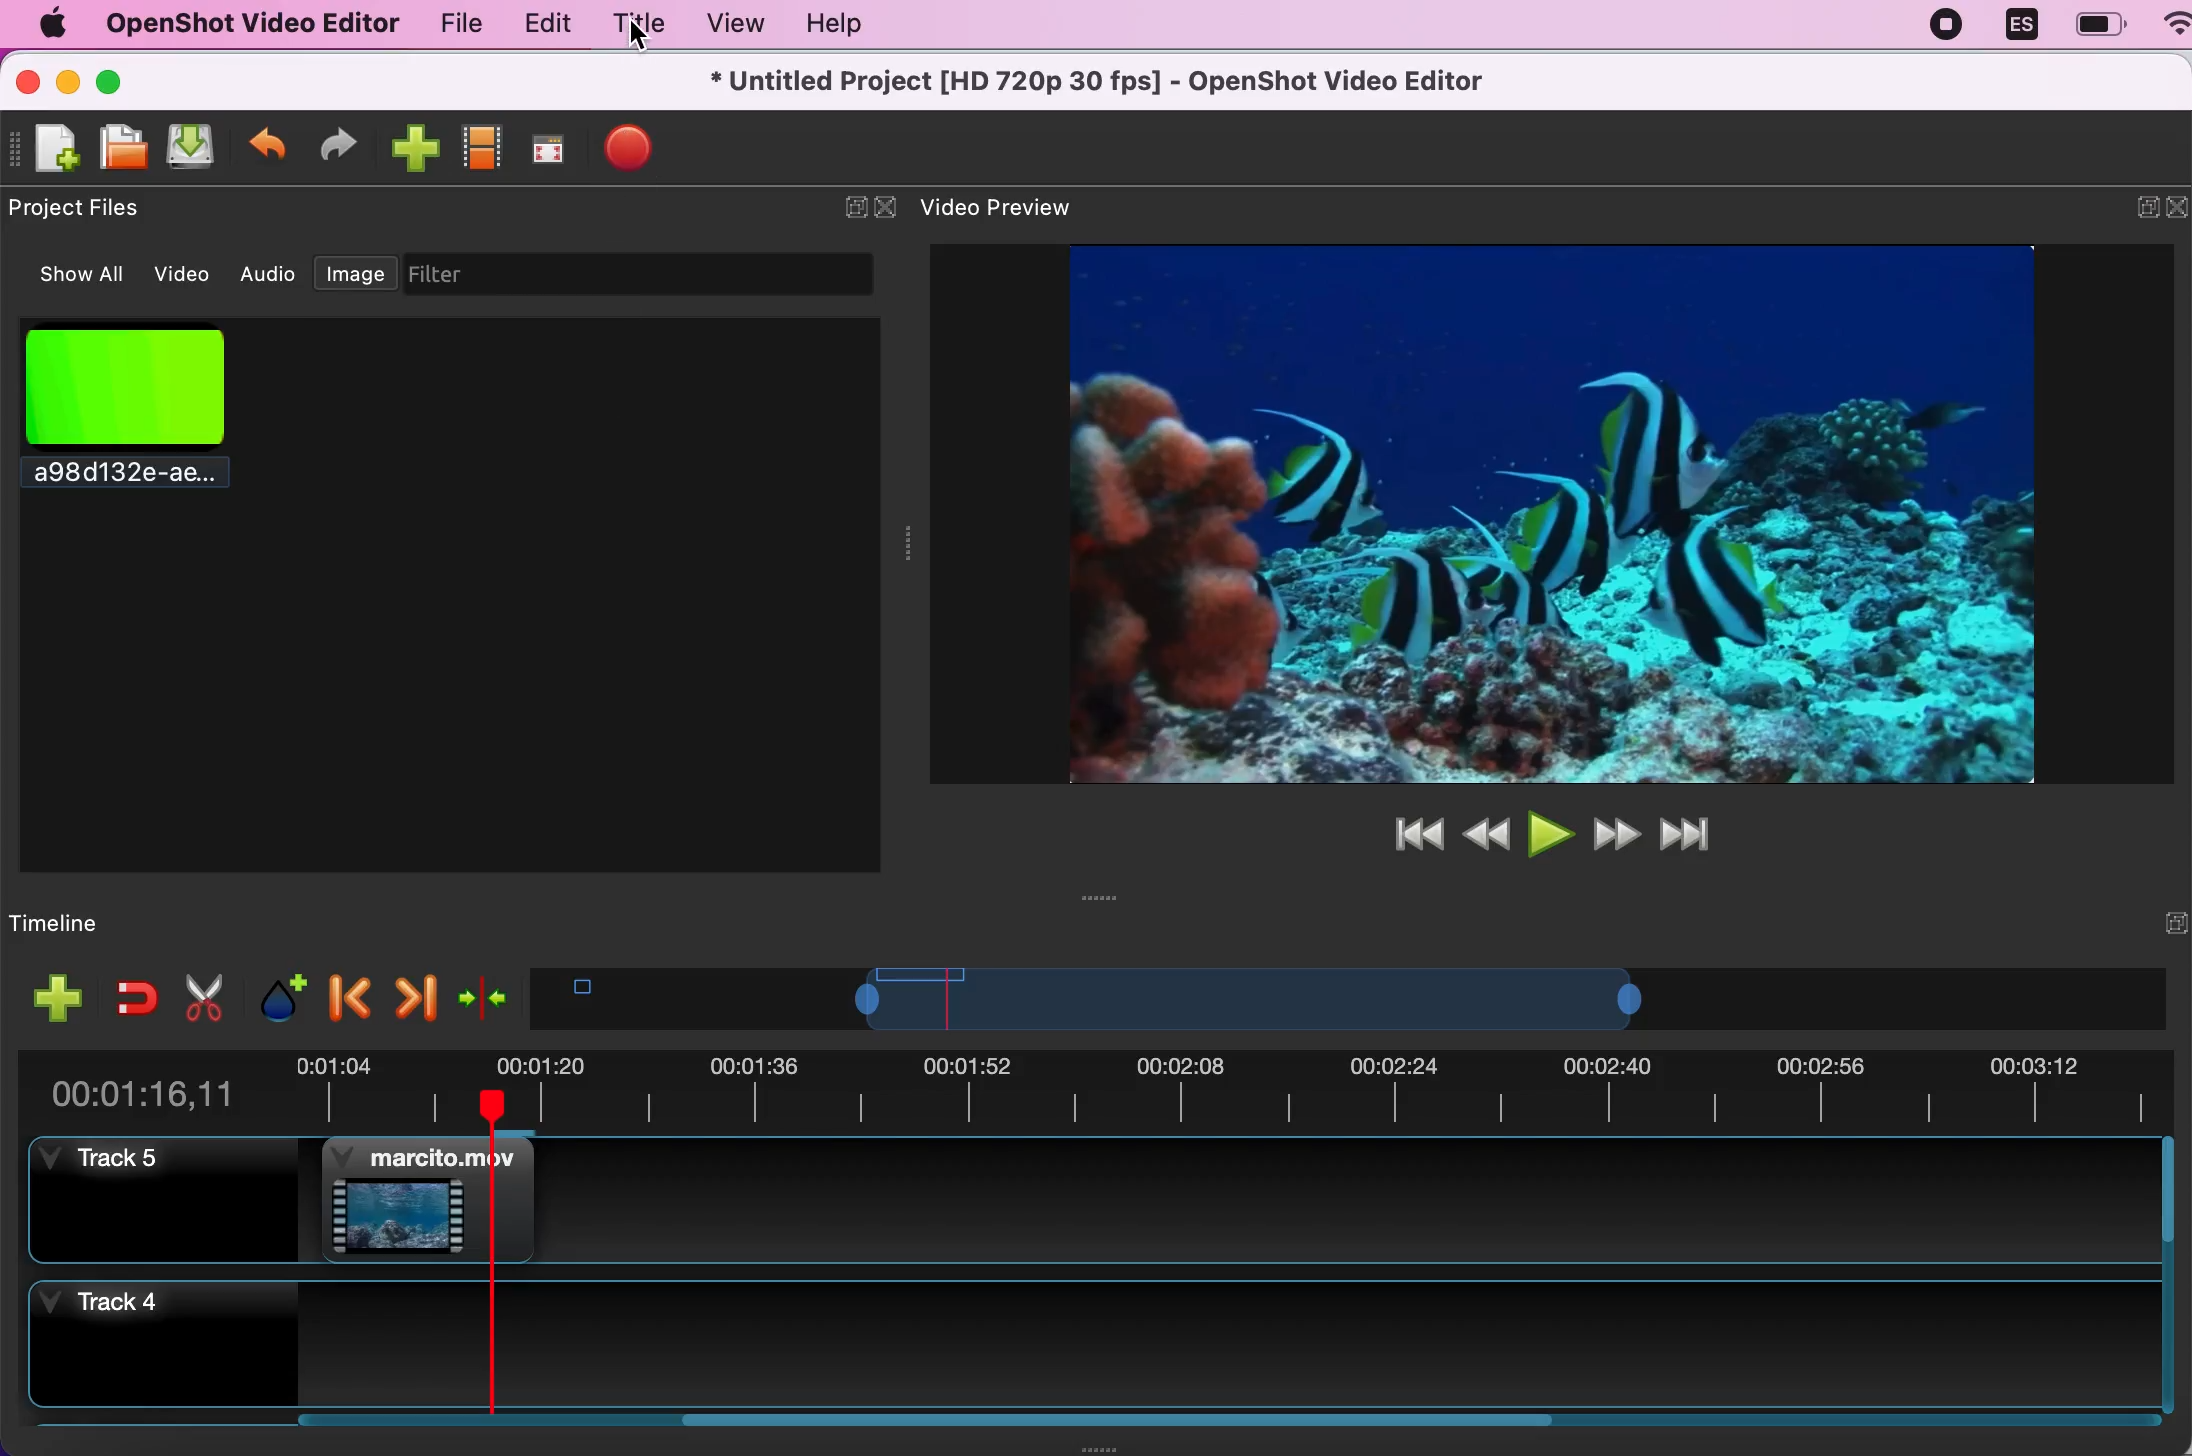 This screenshot has width=2192, height=1456. Describe the element at coordinates (51, 23) in the screenshot. I see `mac logo` at that location.